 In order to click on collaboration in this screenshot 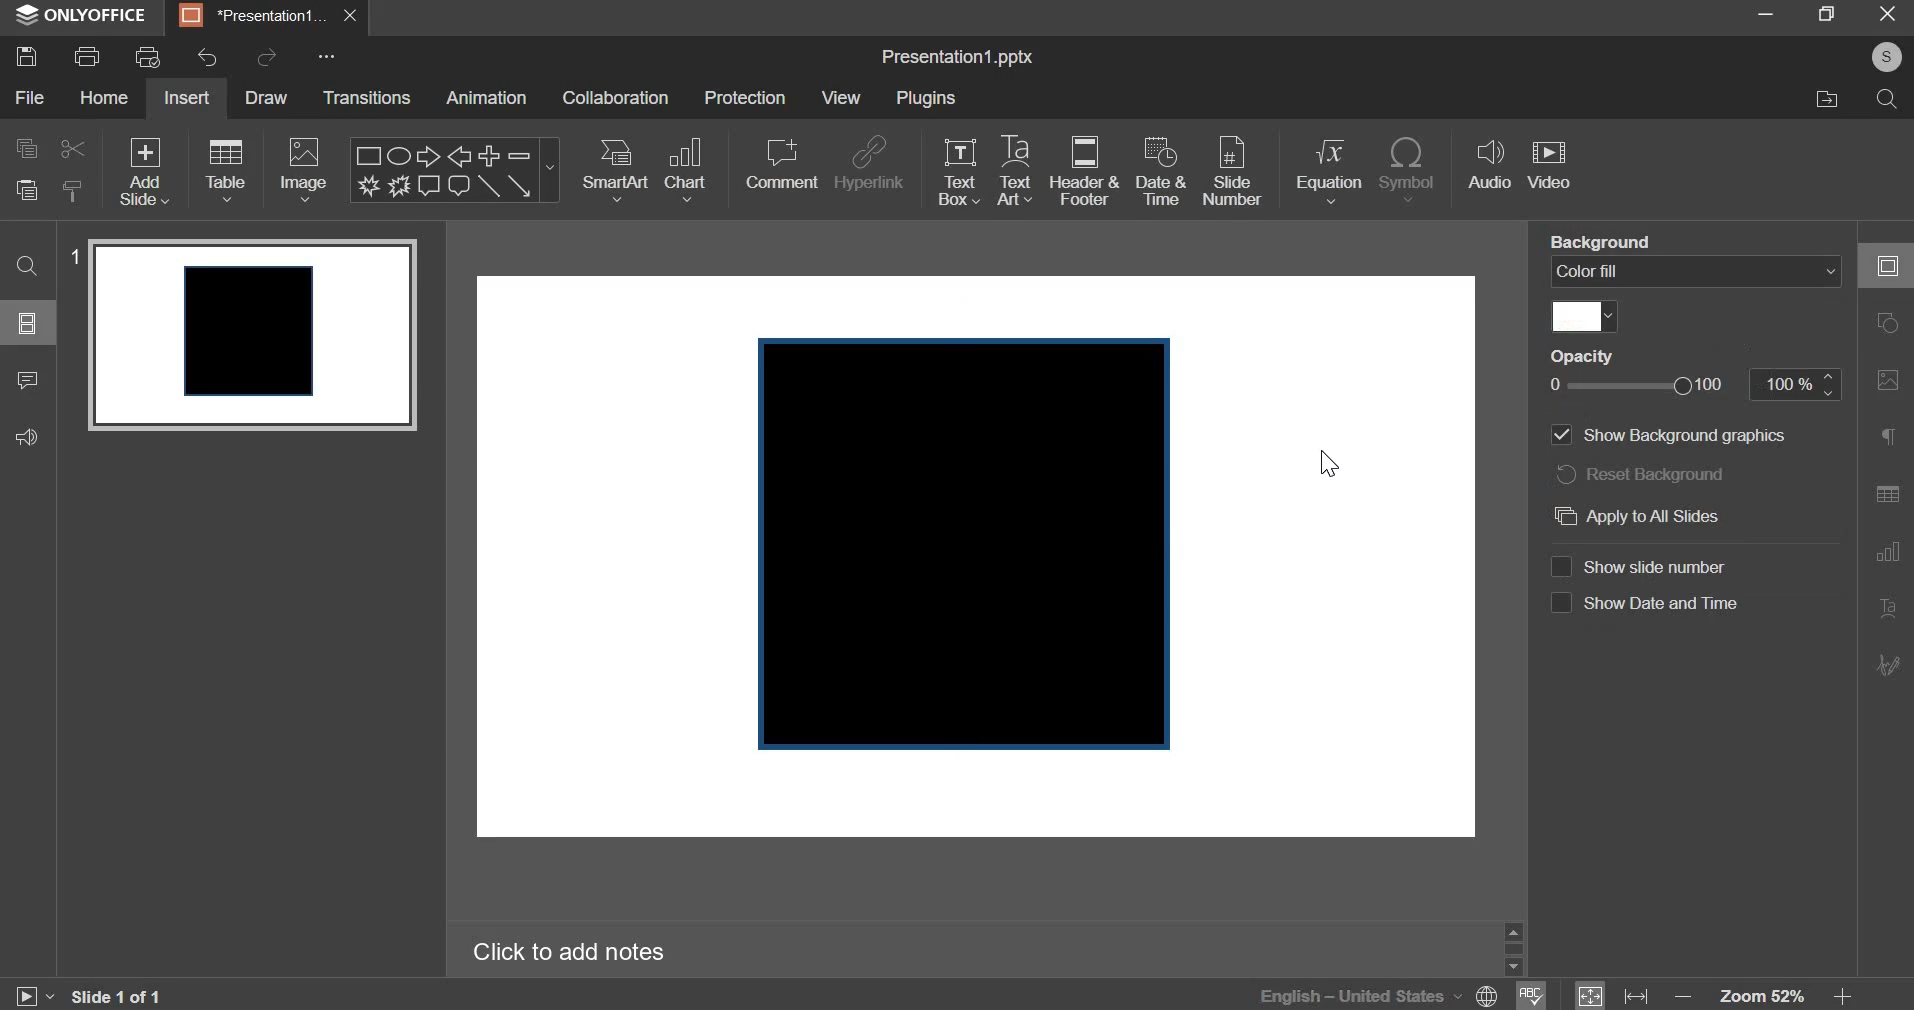, I will do `click(614, 97)`.